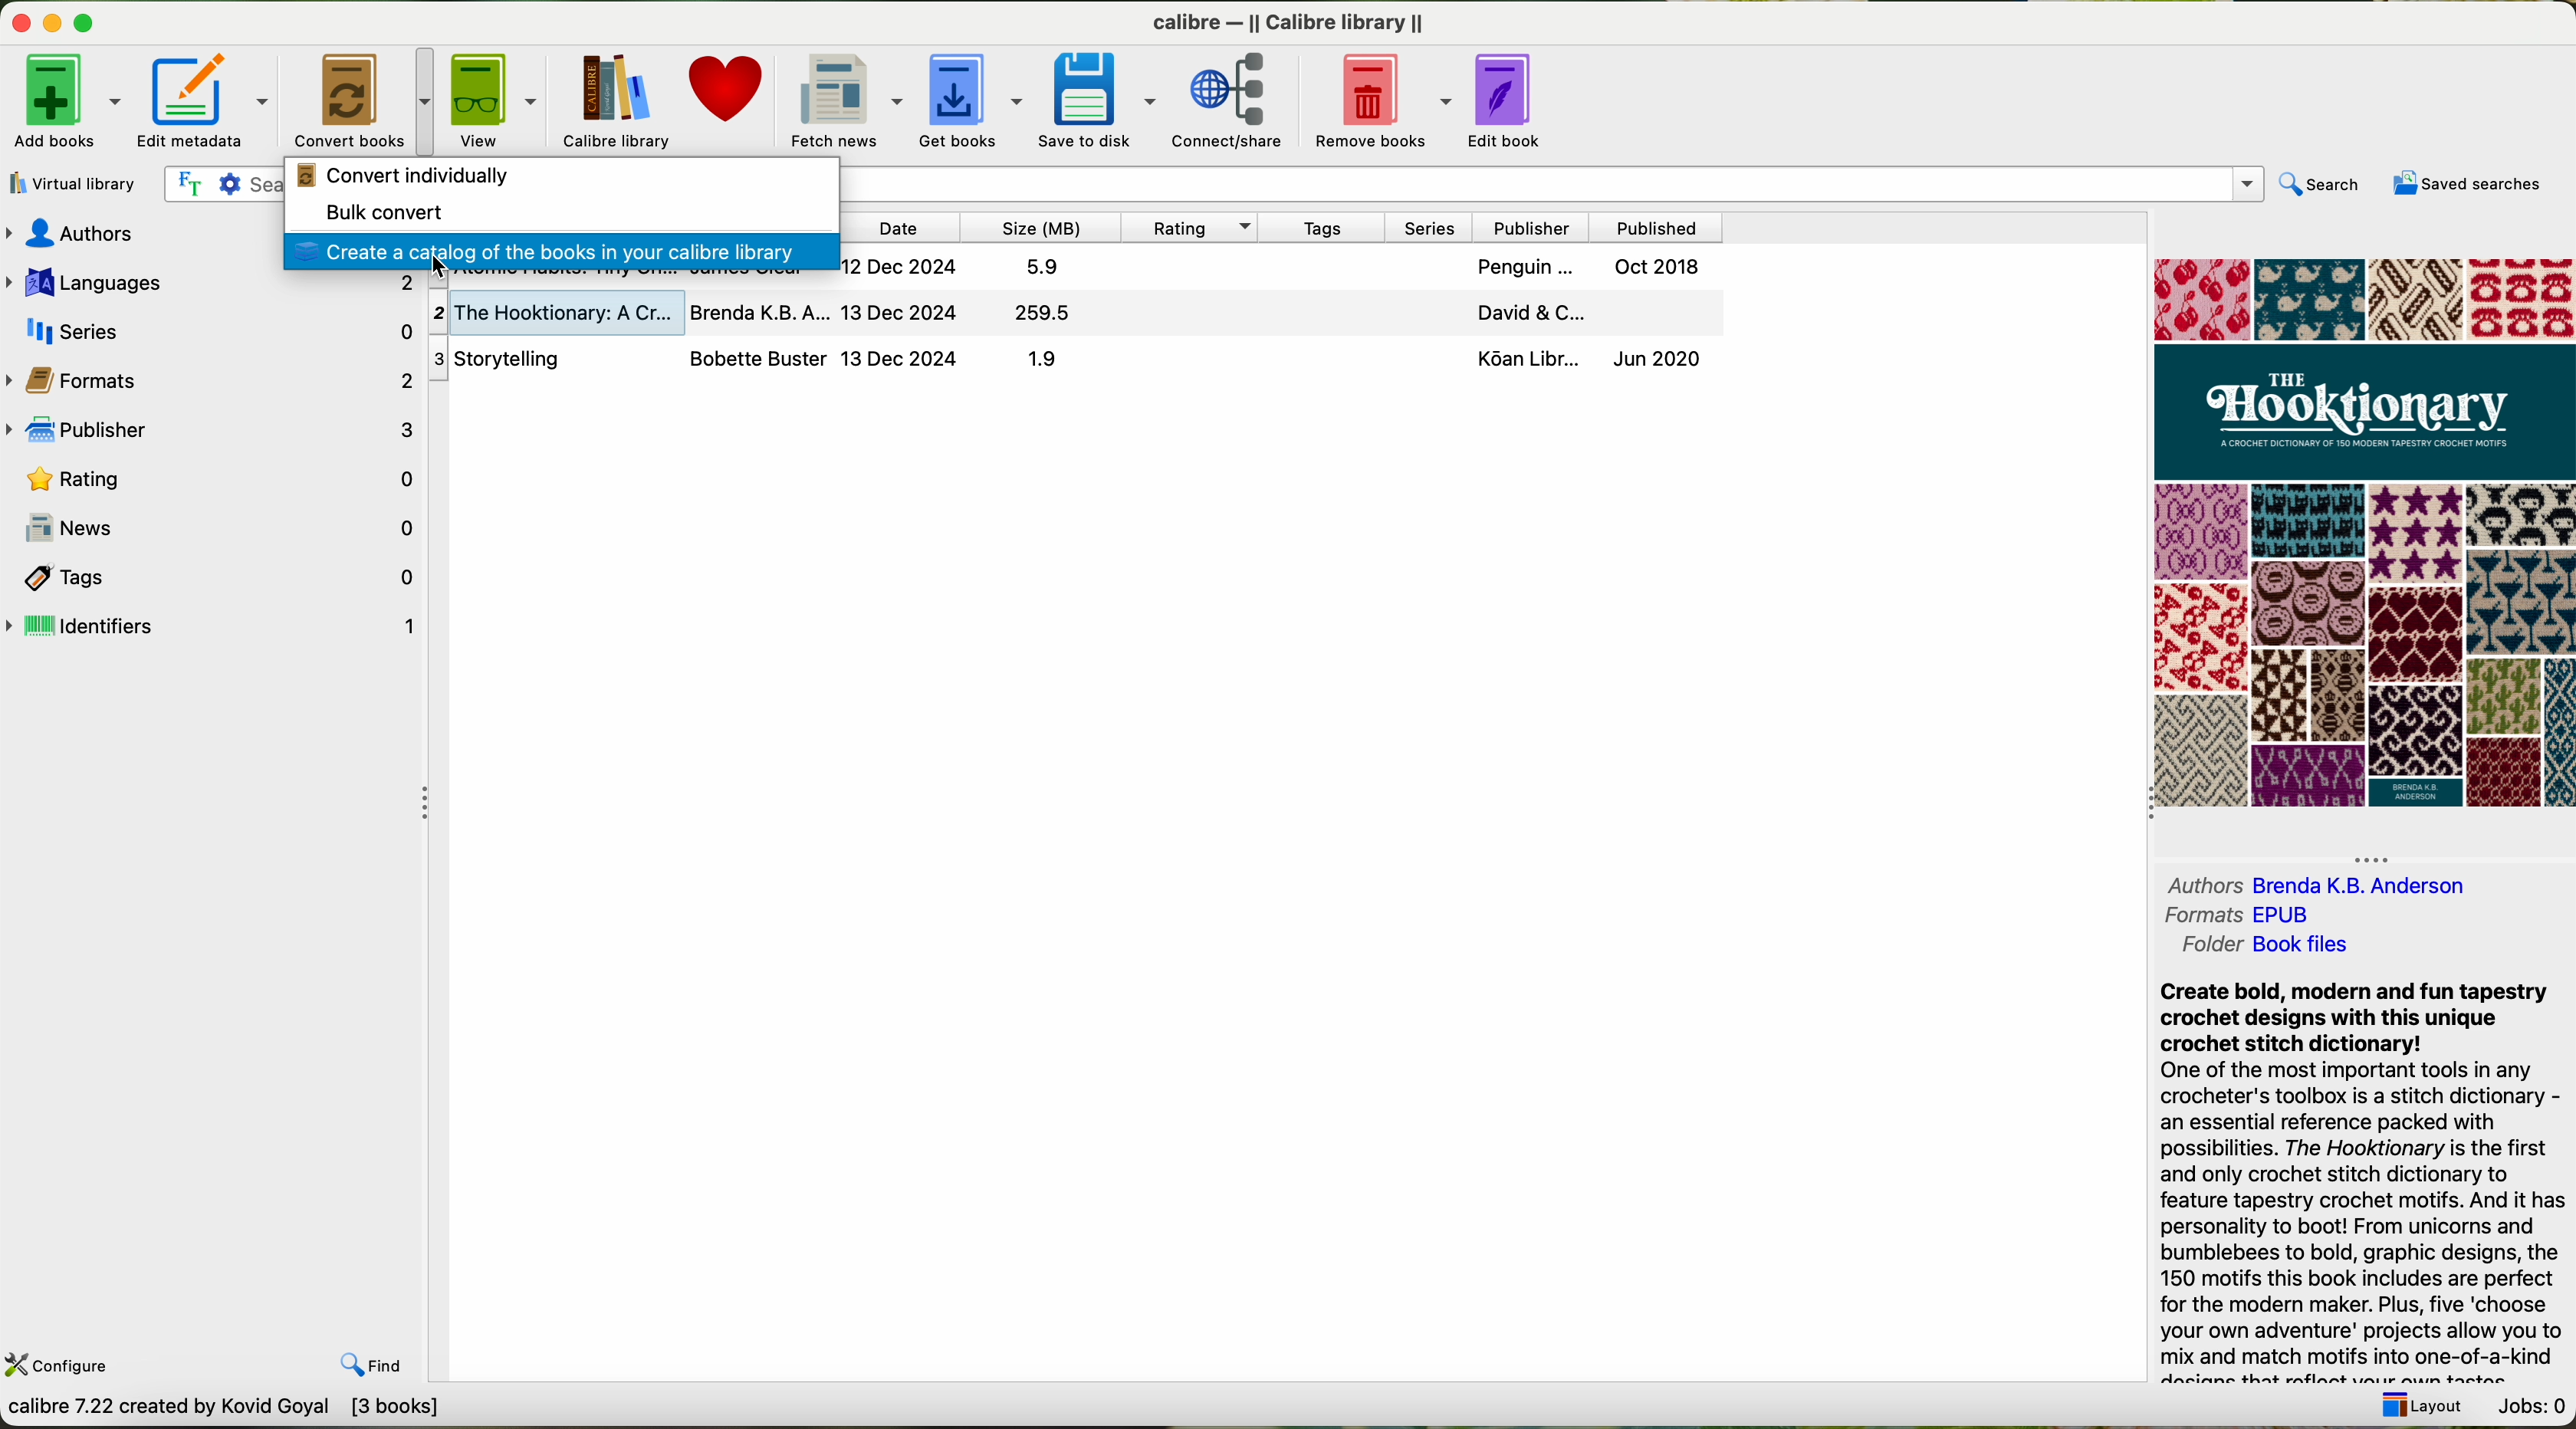 The width and height of the screenshot is (2576, 1429). Describe the element at coordinates (969, 99) in the screenshot. I see `get books` at that location.